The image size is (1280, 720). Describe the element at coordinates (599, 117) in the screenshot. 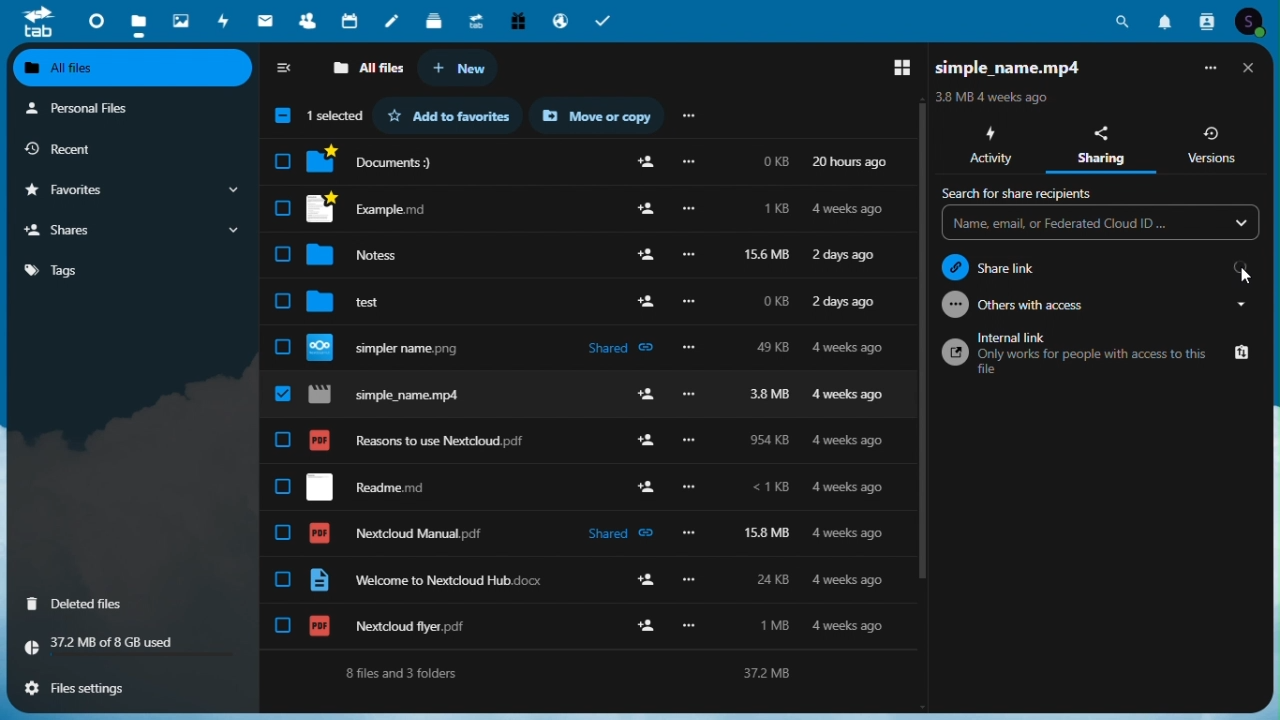

I see `Move or copy` at that location.